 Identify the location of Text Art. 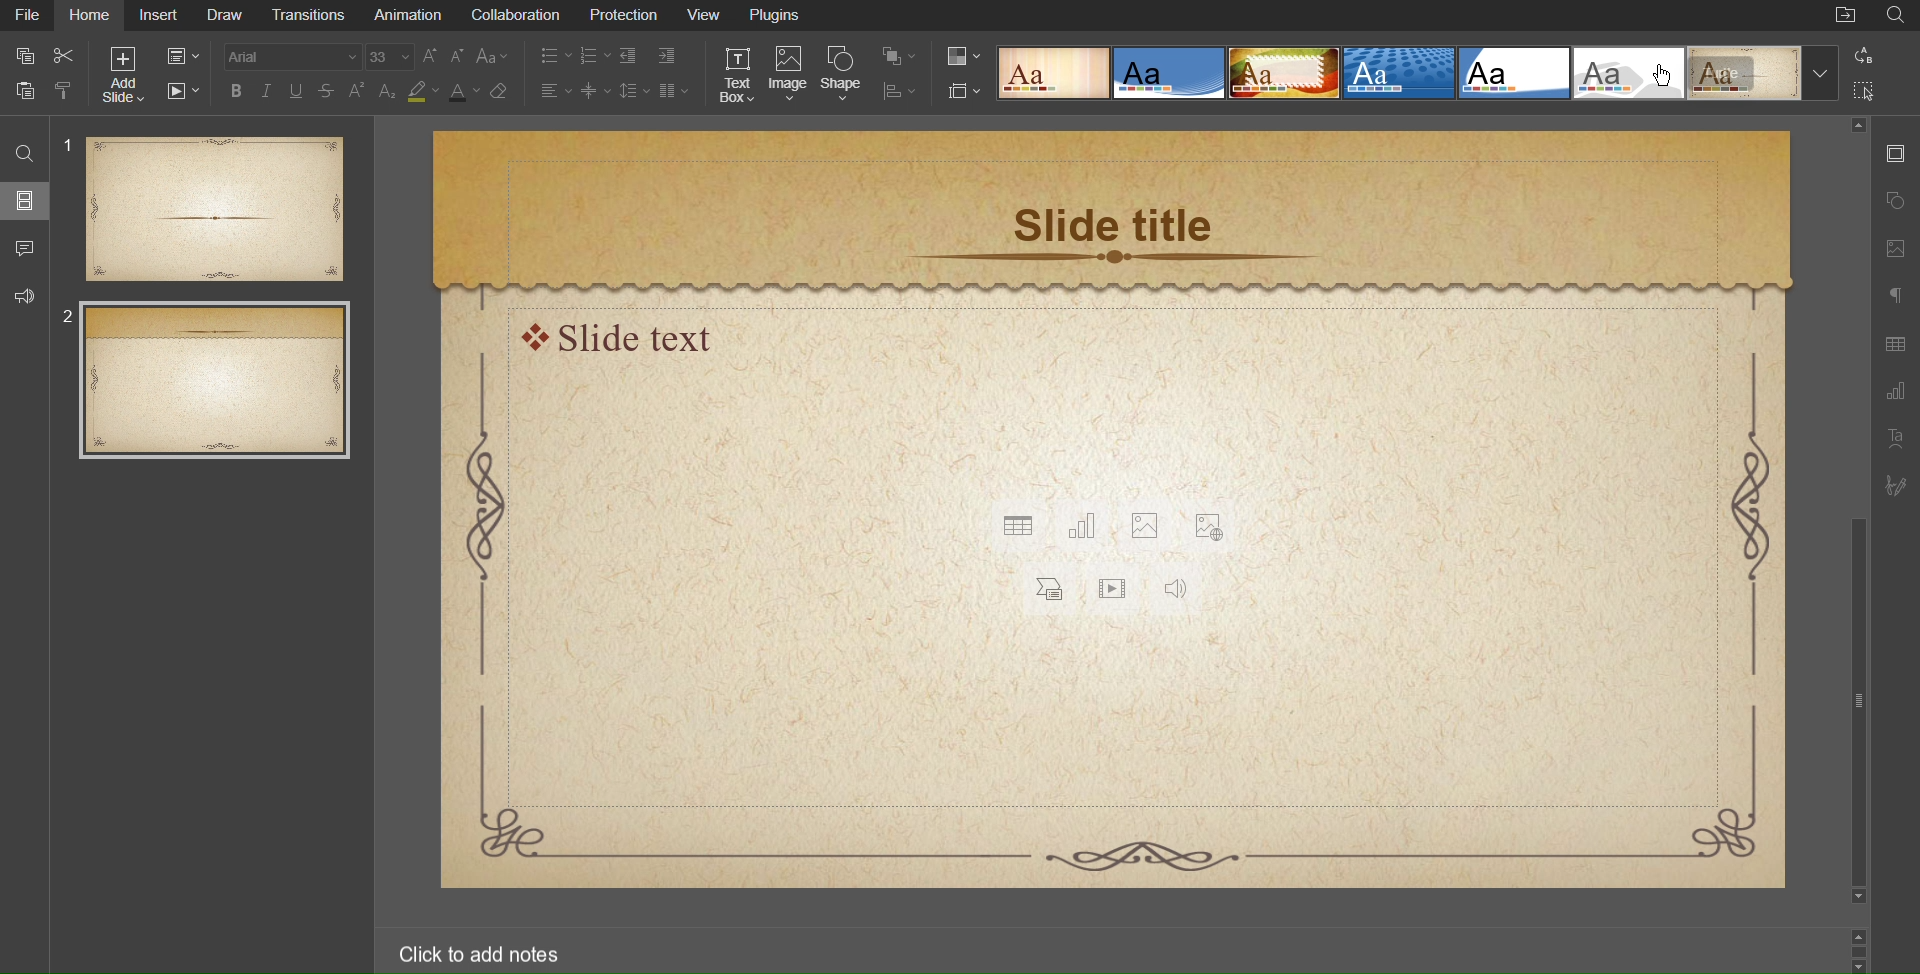
(1894, 438).